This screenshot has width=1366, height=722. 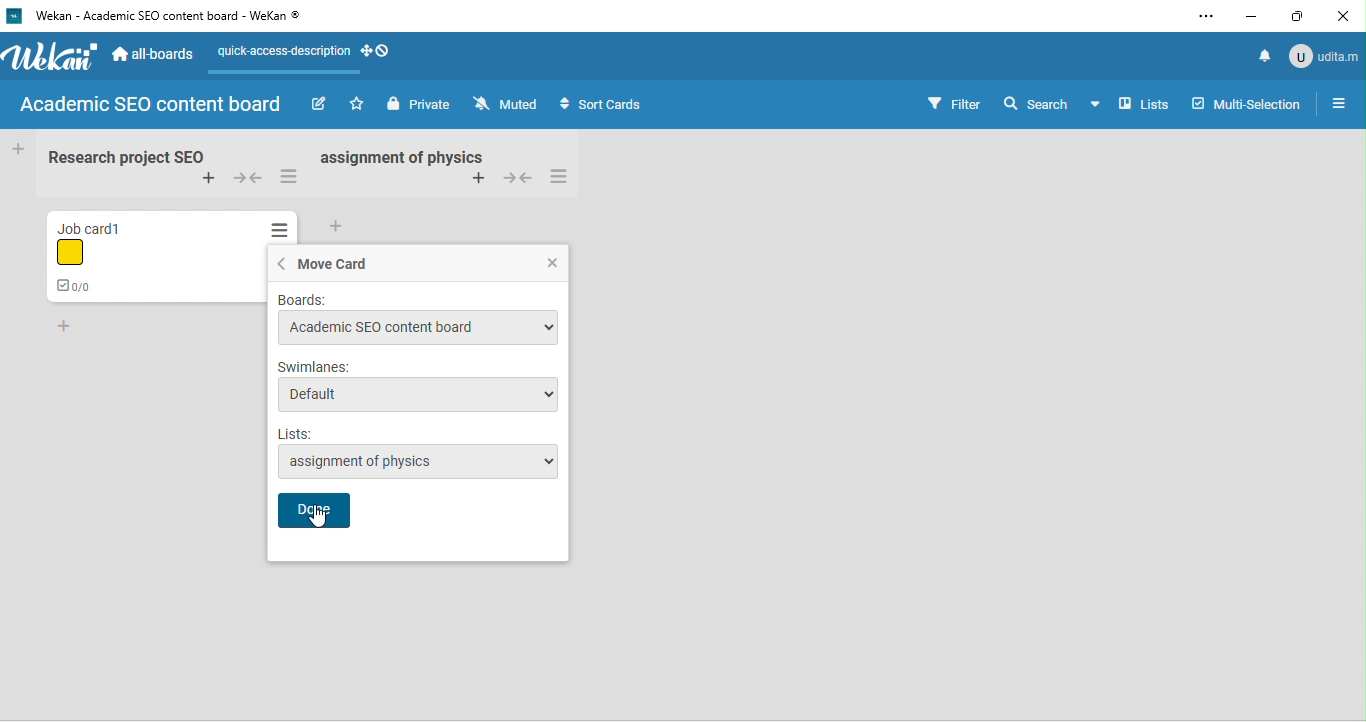 I want to click on Add Card, so click(x=17, y=148).